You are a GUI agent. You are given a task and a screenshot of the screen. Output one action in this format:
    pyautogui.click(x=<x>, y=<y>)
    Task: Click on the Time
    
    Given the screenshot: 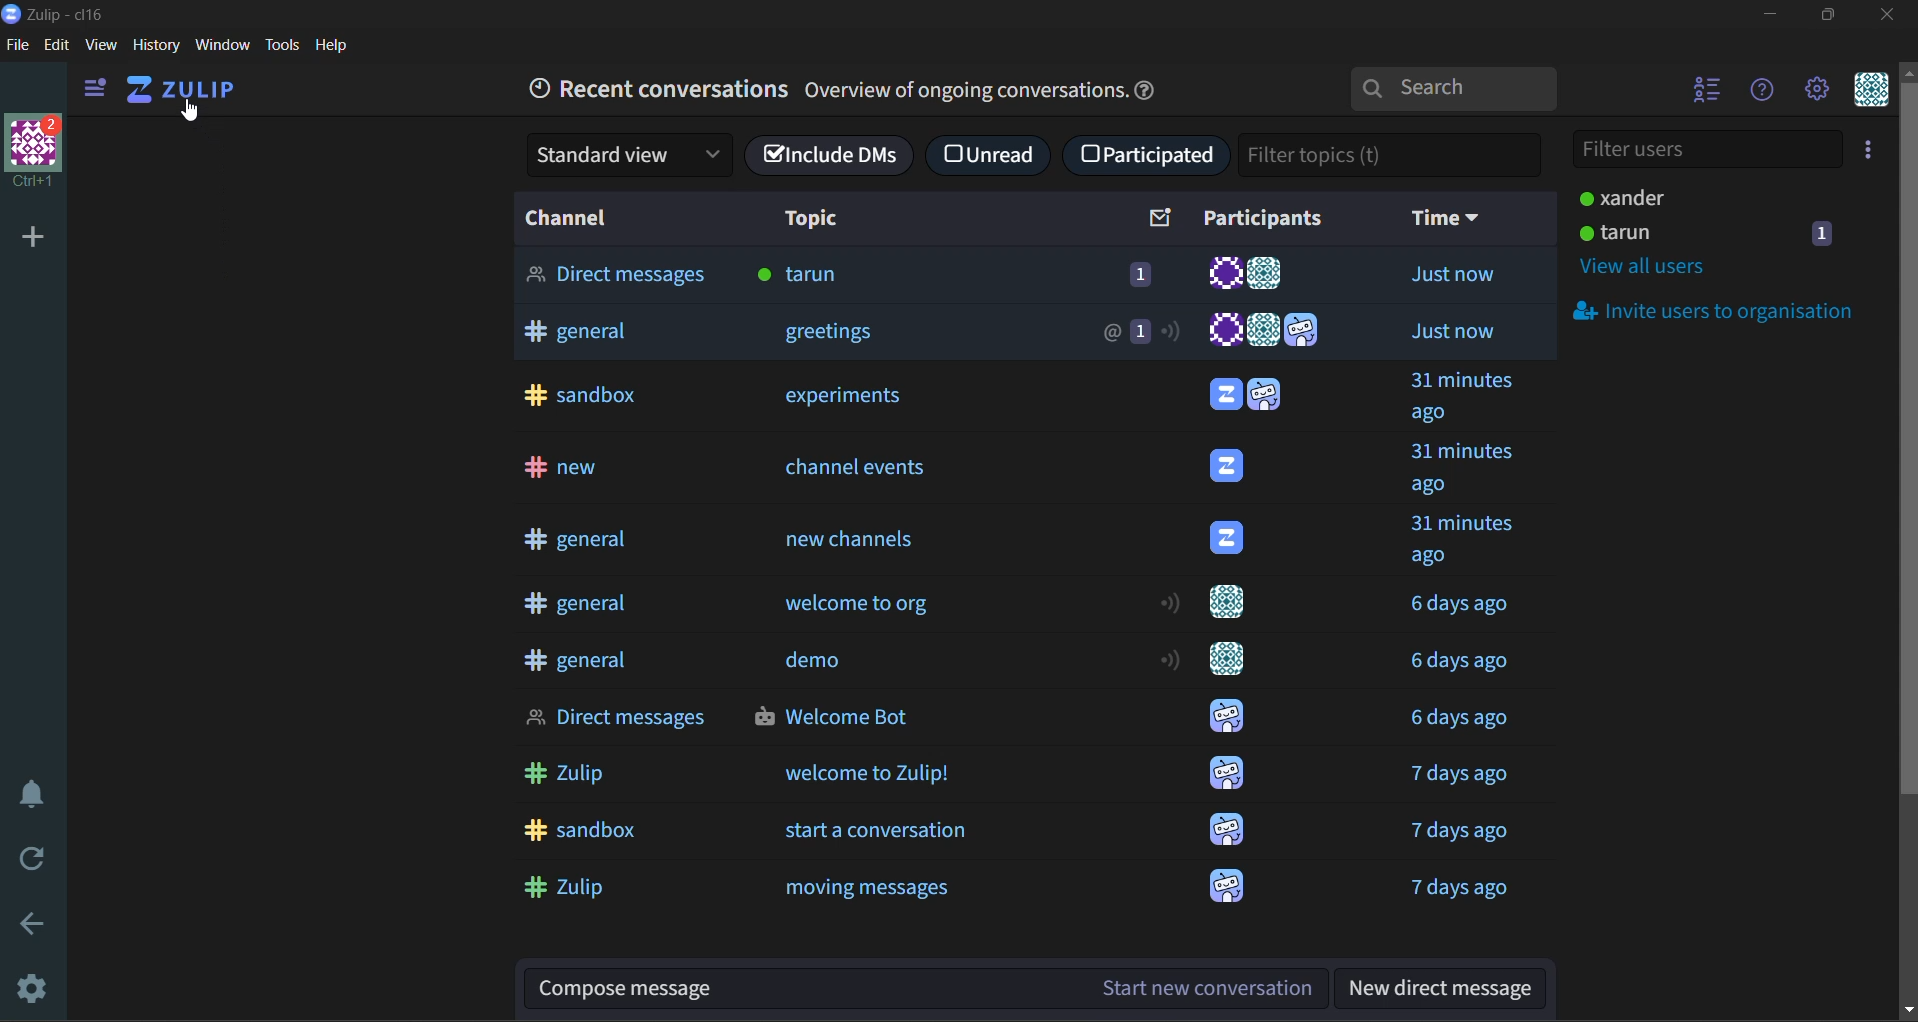 What is the action you would take?
    pyautogui.click(x=1466, y=606)
    